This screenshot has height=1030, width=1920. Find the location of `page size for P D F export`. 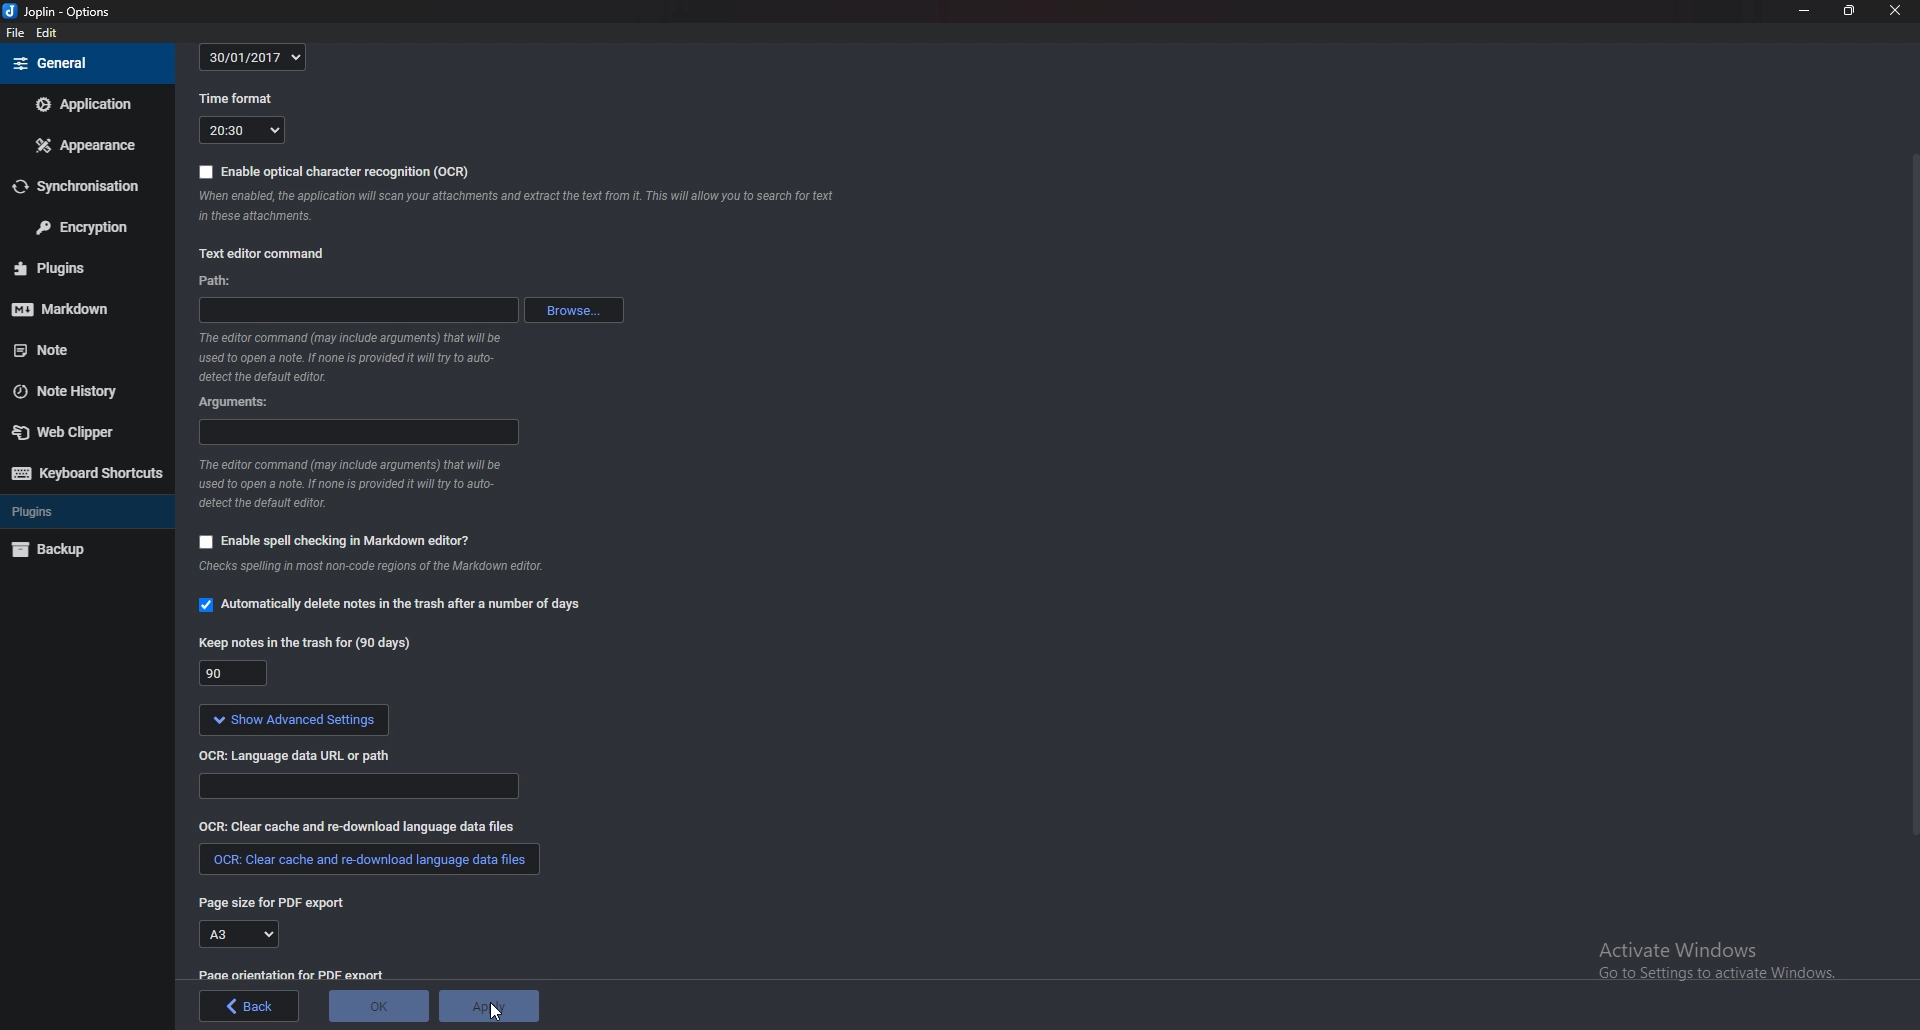

page size for P D F export is located at coordinates (280, 905).